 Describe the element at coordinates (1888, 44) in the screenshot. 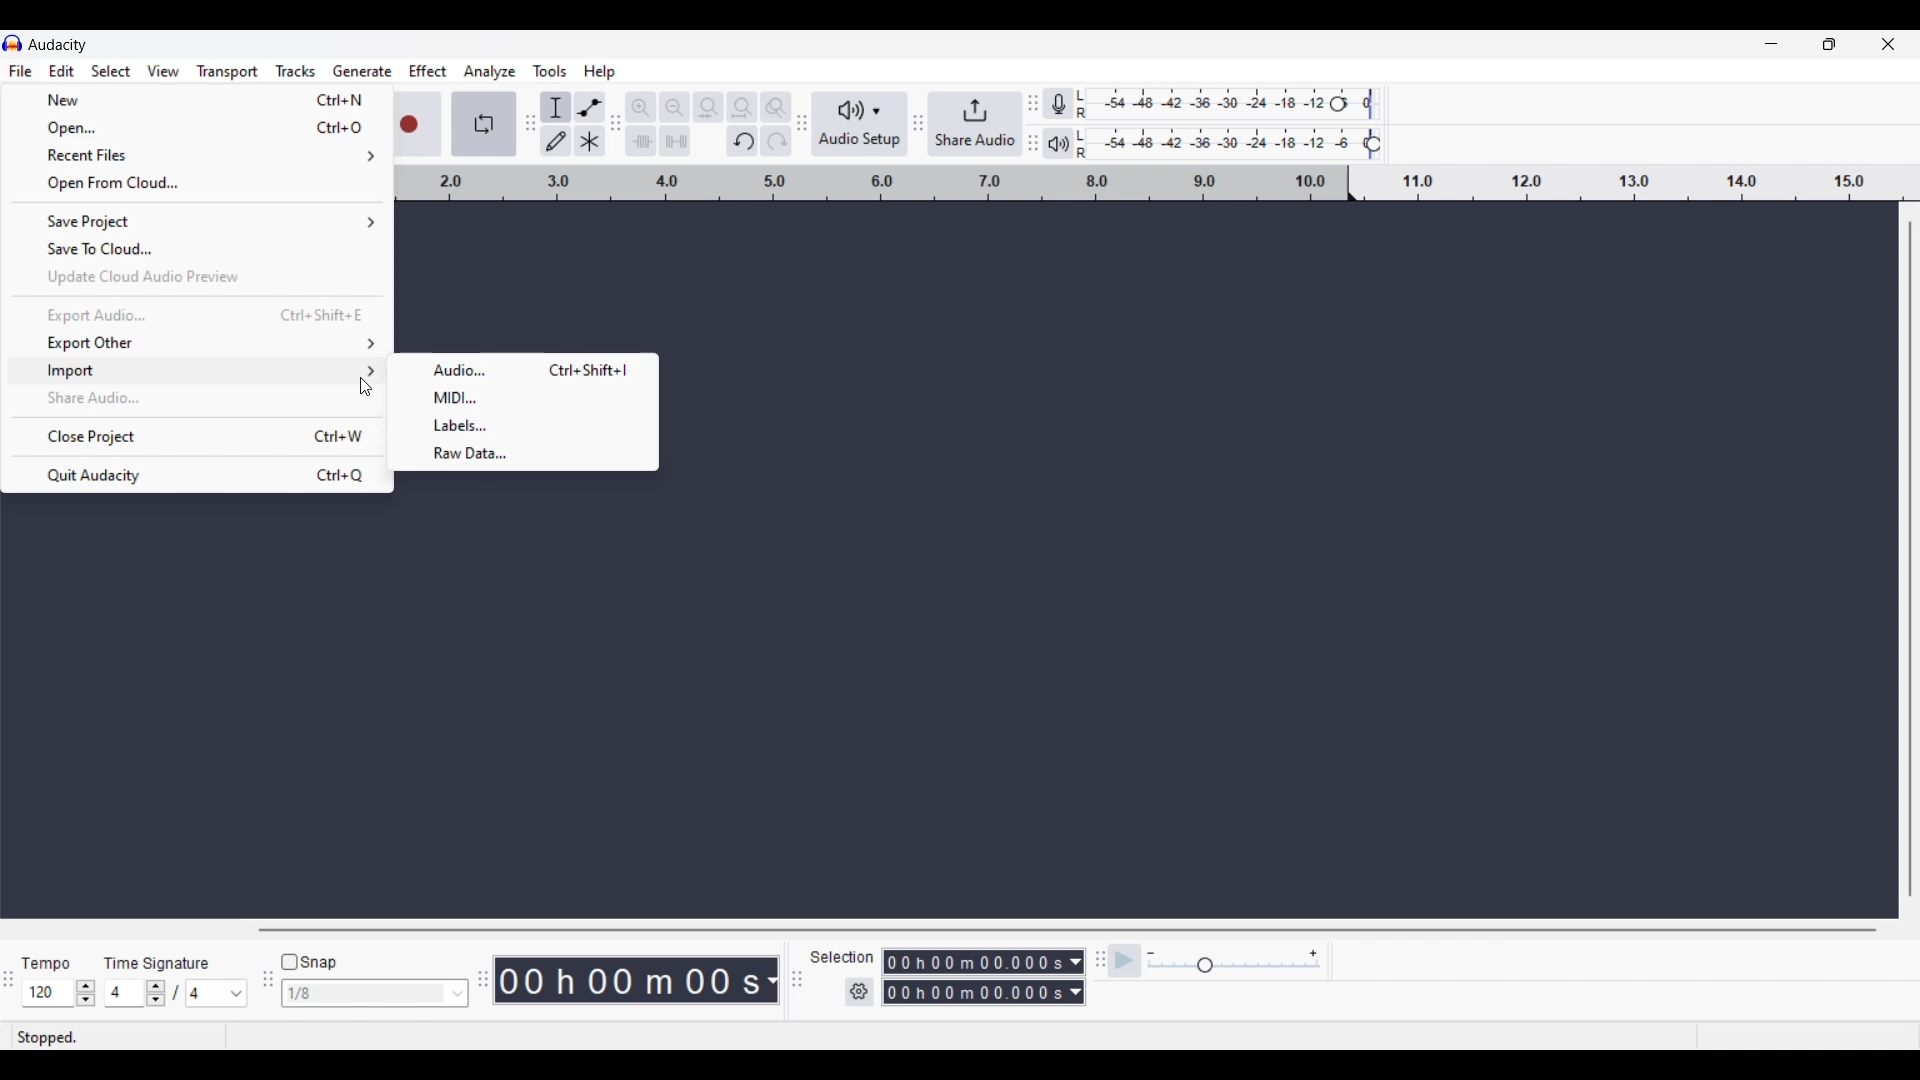

I see `Close interface` at that location.